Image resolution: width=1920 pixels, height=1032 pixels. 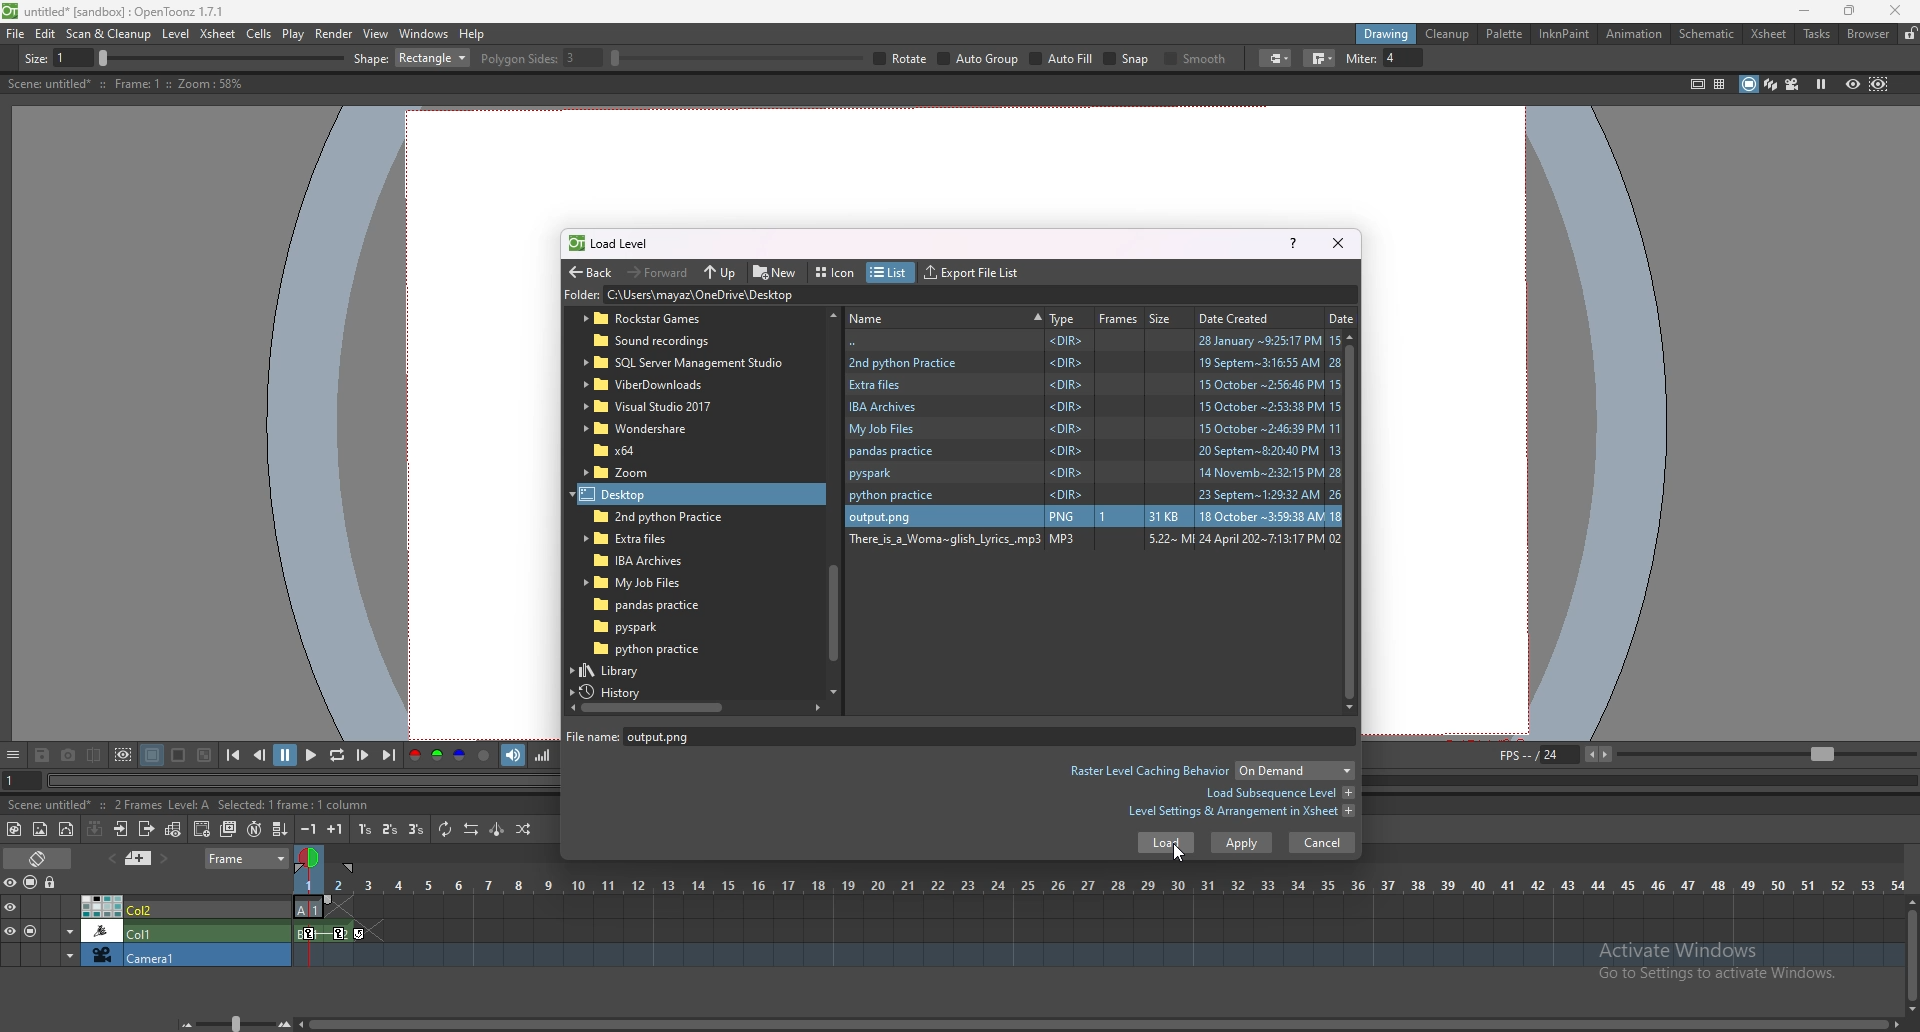 What do you see at coordinates (1505, 33) in the screenshot?
I see `palette` at bounding box center [1505, 33].